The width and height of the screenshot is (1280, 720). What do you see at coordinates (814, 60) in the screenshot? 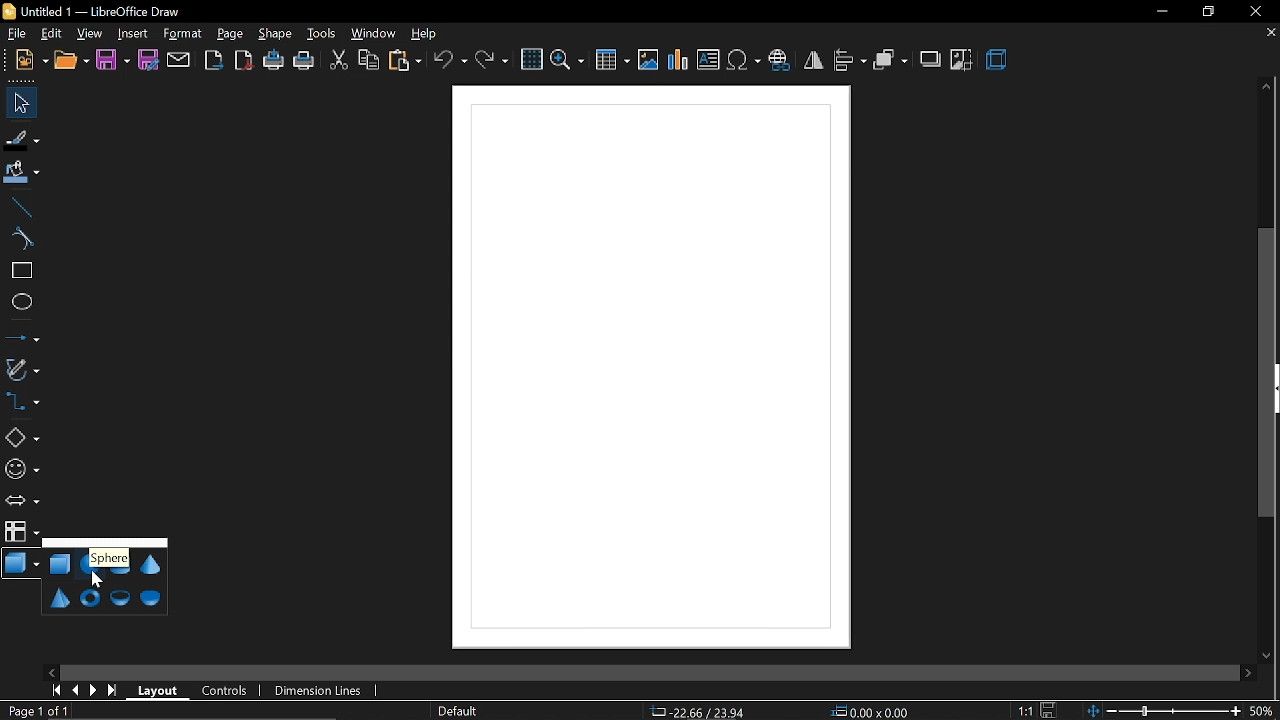
I see `flip` at bounding box center [814, 60].